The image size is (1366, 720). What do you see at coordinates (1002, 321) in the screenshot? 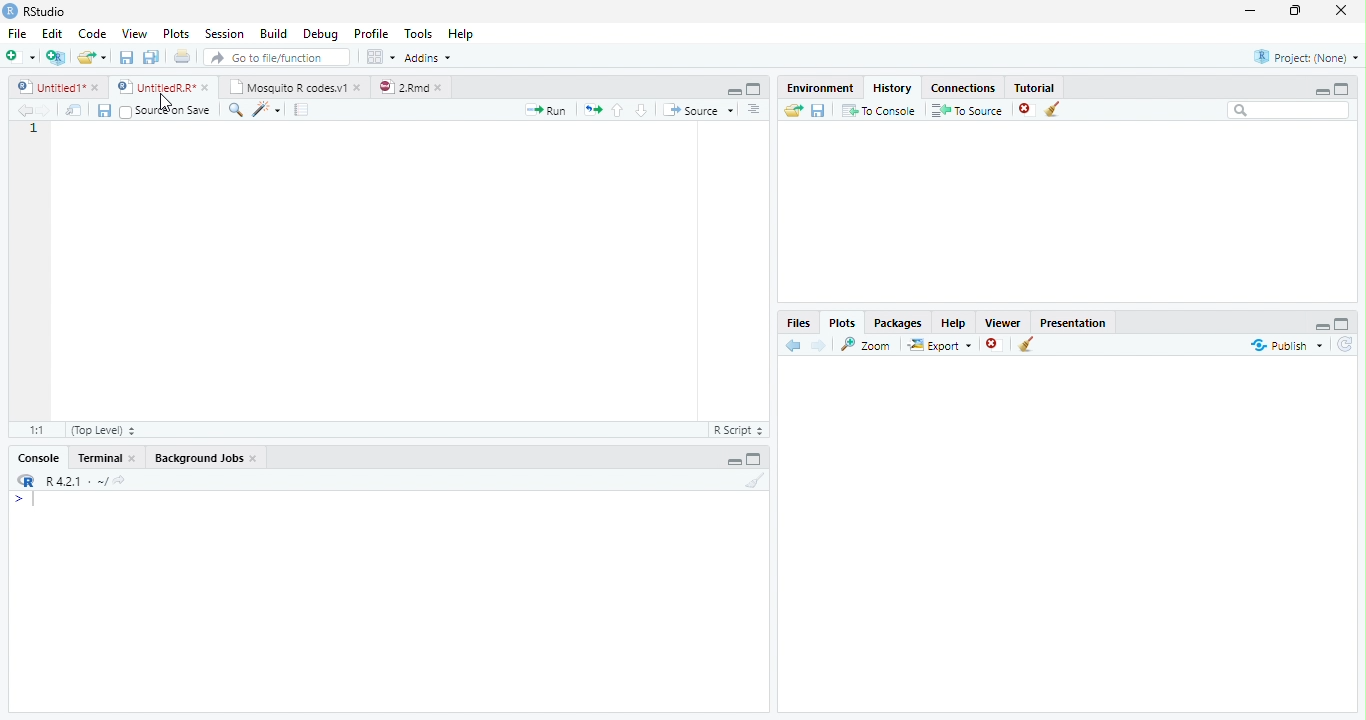
I see `Viewer` at bounding box center [1002, 321].